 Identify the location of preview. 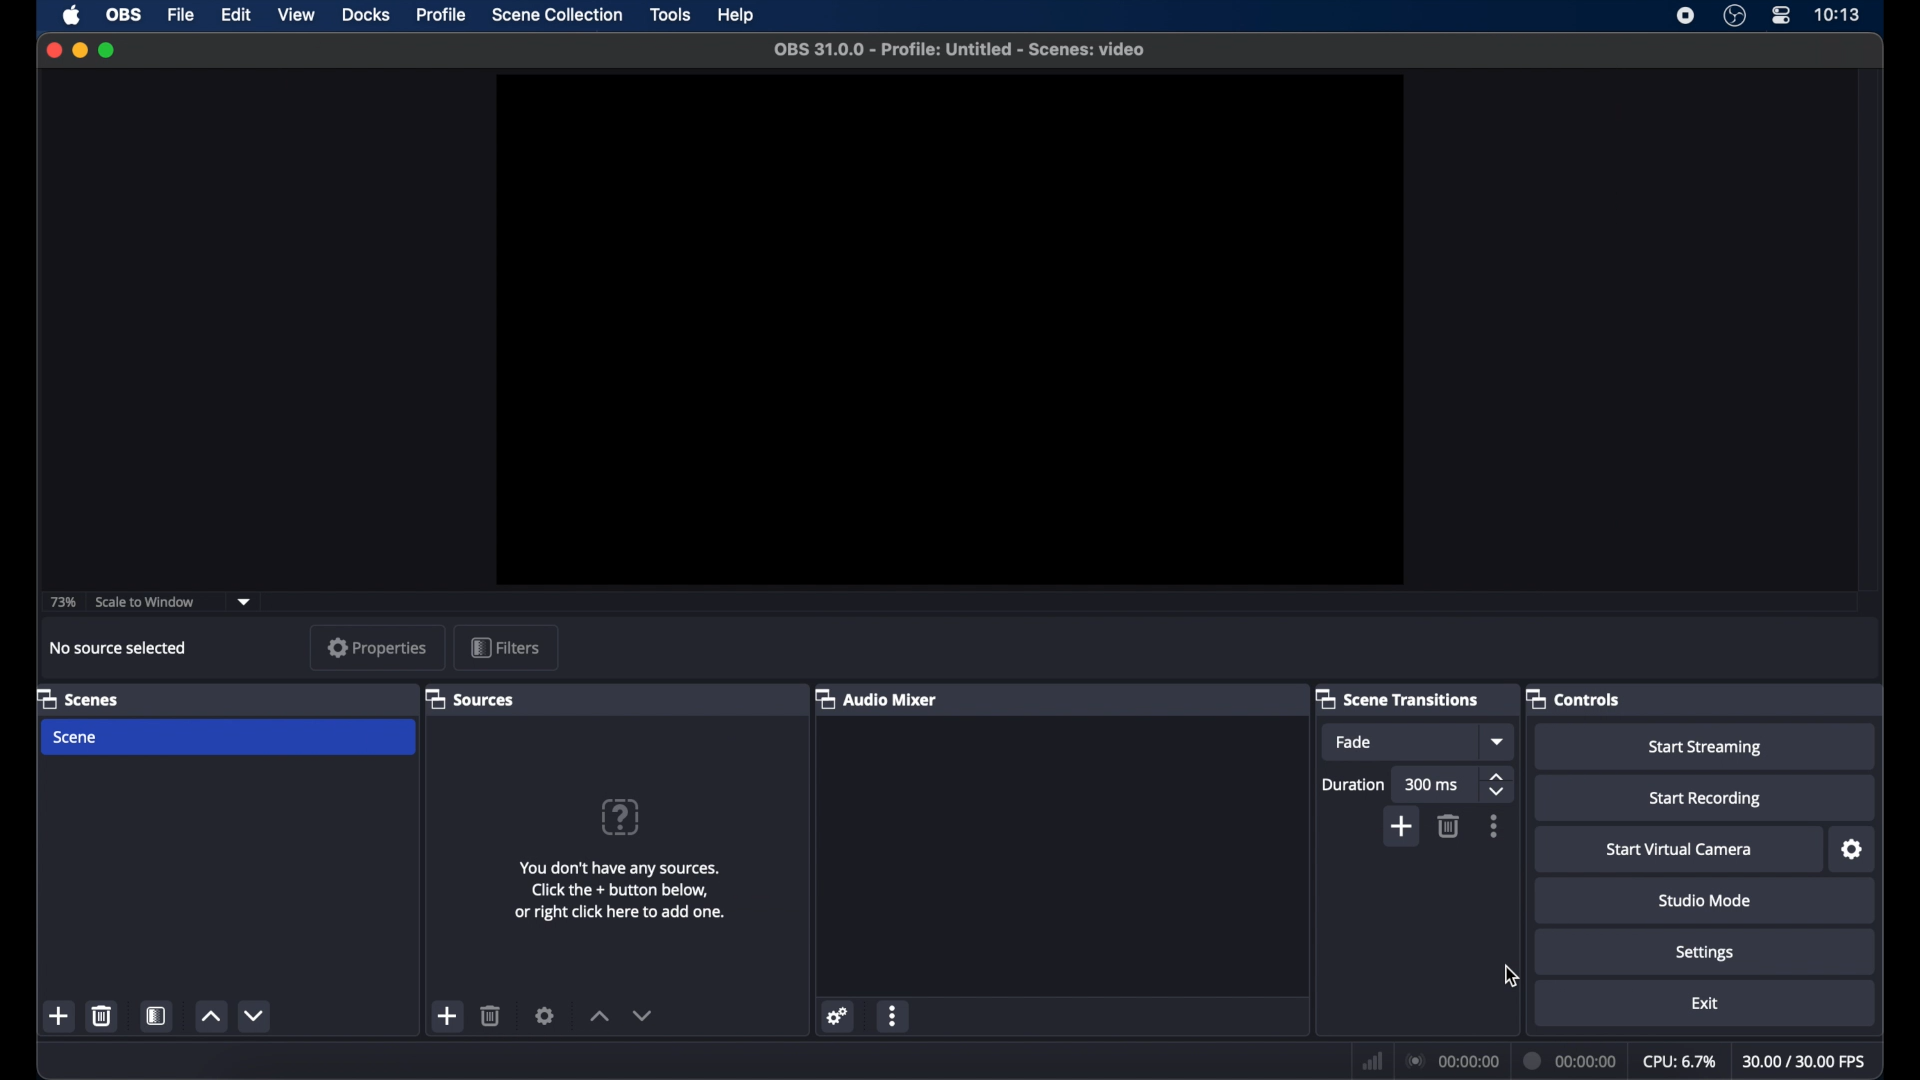
(952, 328).